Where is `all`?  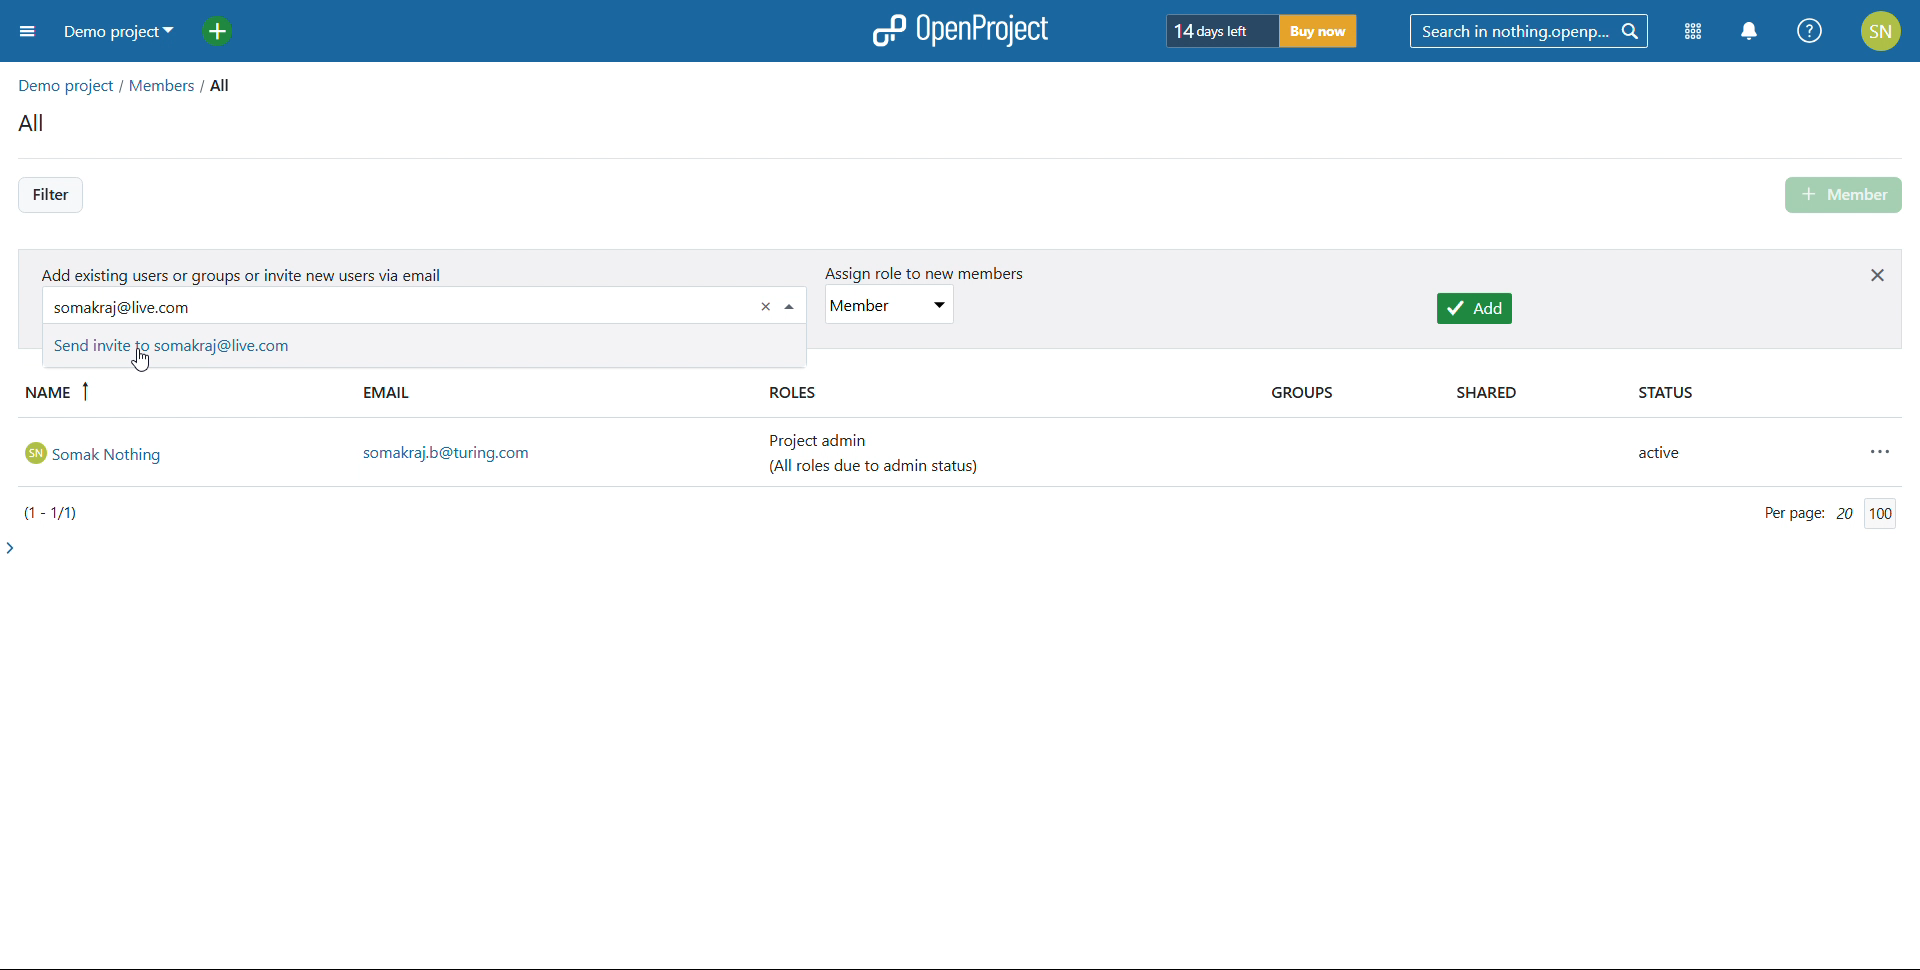 all is located at coordinates (36, 125).